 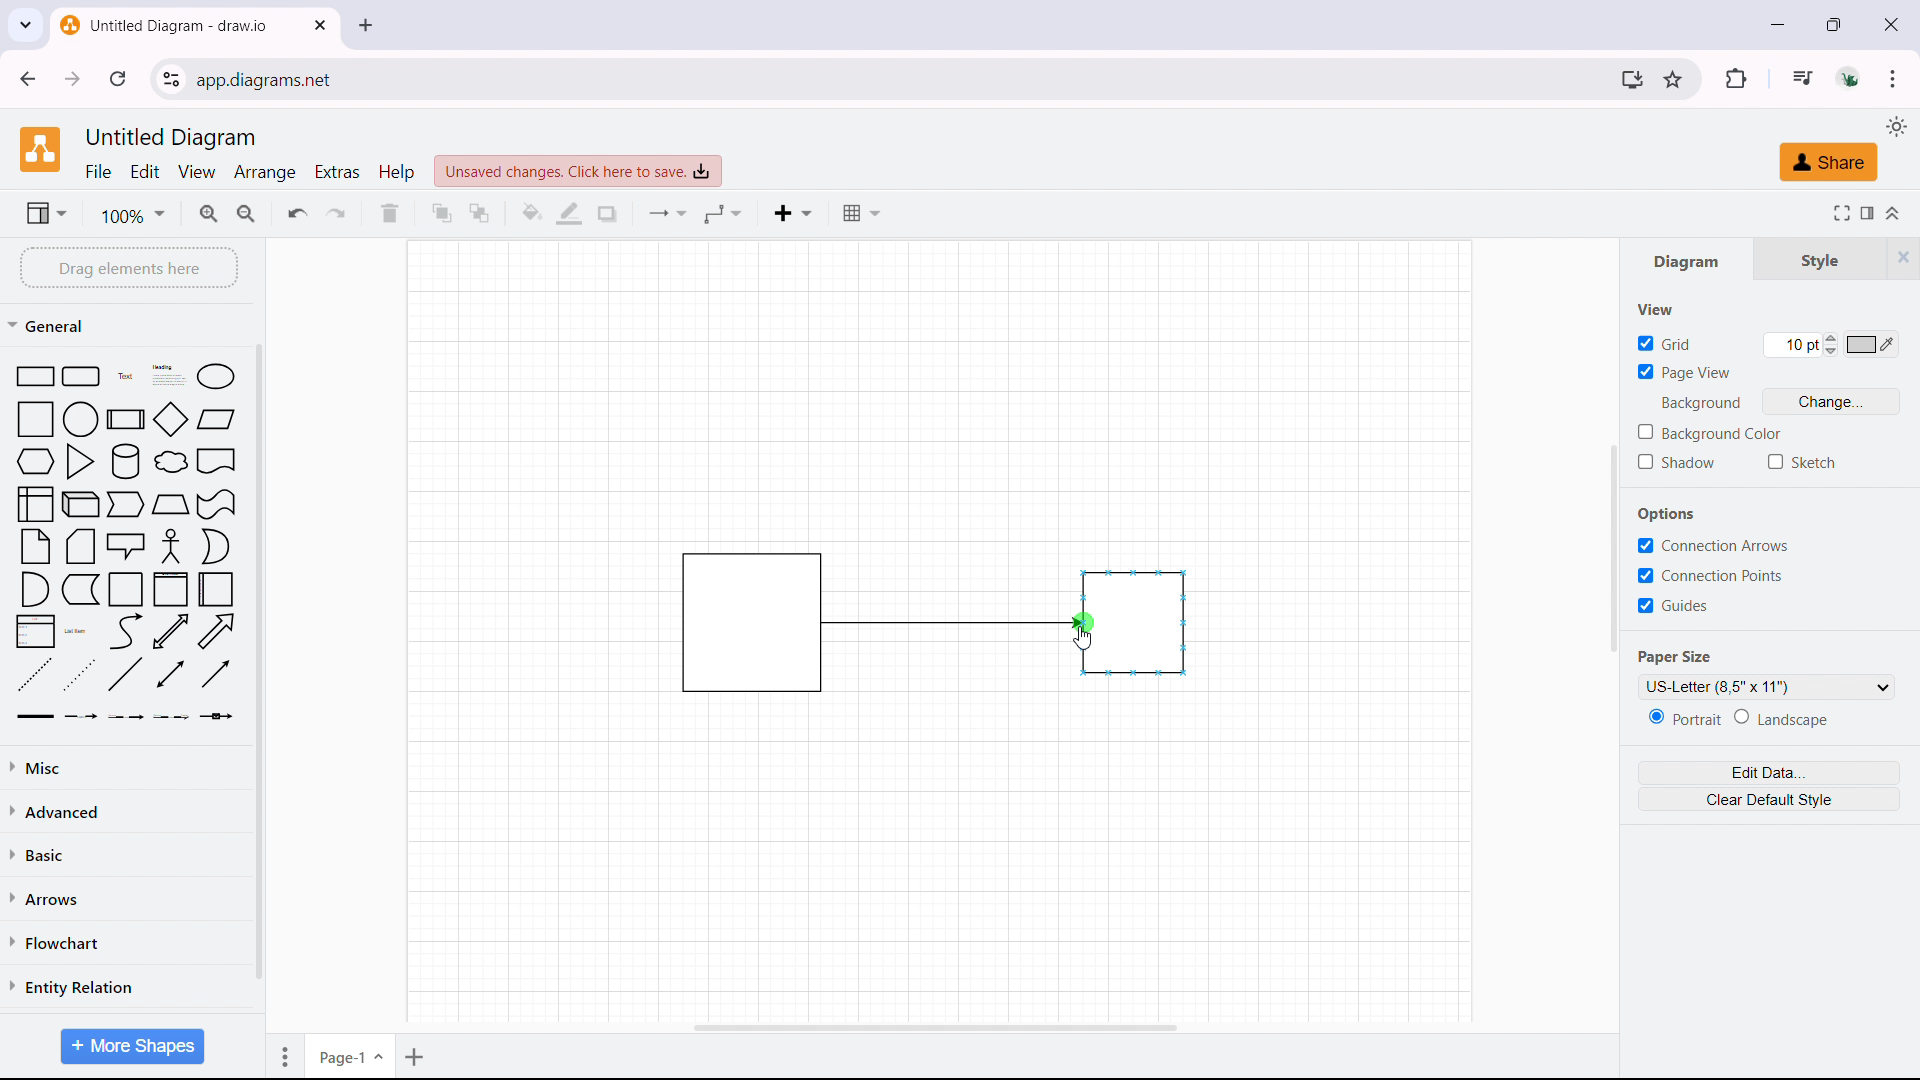 I want to click on Options, so click(x=1661, y=515).